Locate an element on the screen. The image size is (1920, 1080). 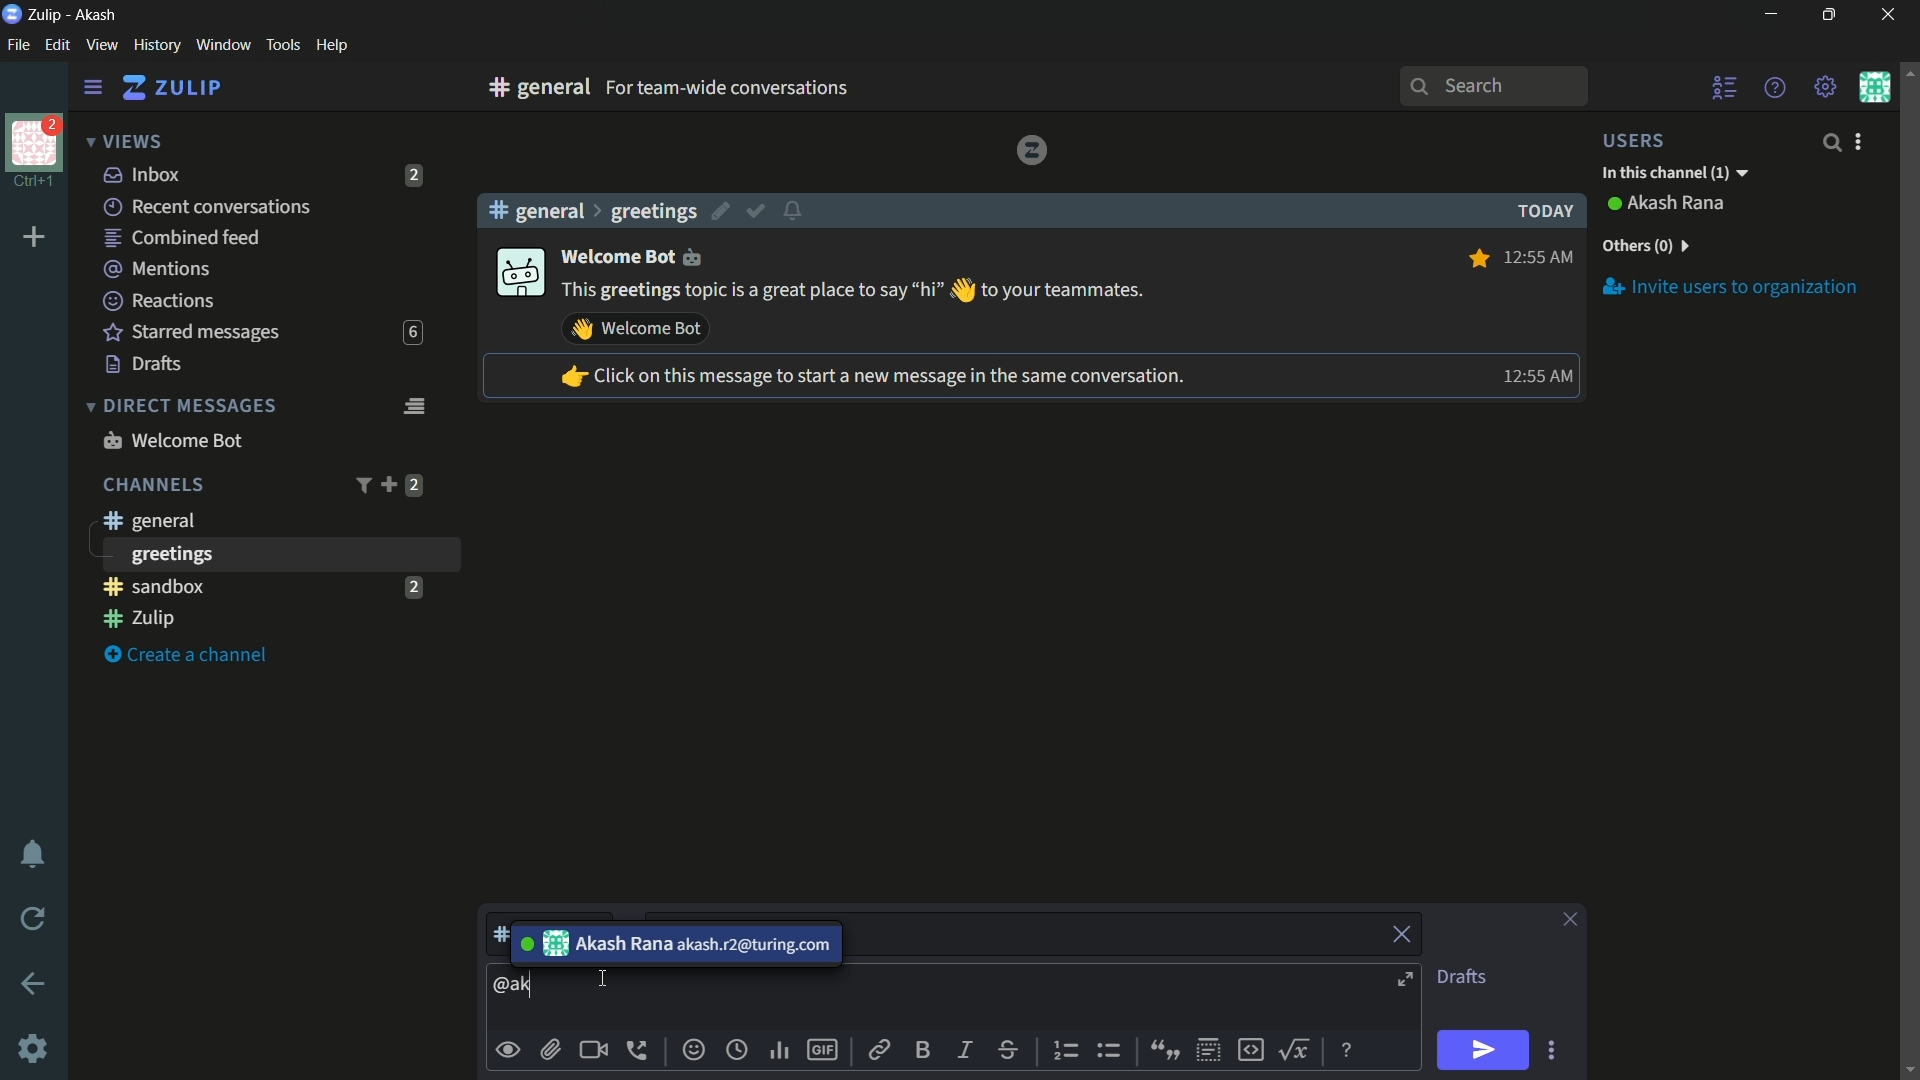
2 unread messages is located at coordinates (415, 175).